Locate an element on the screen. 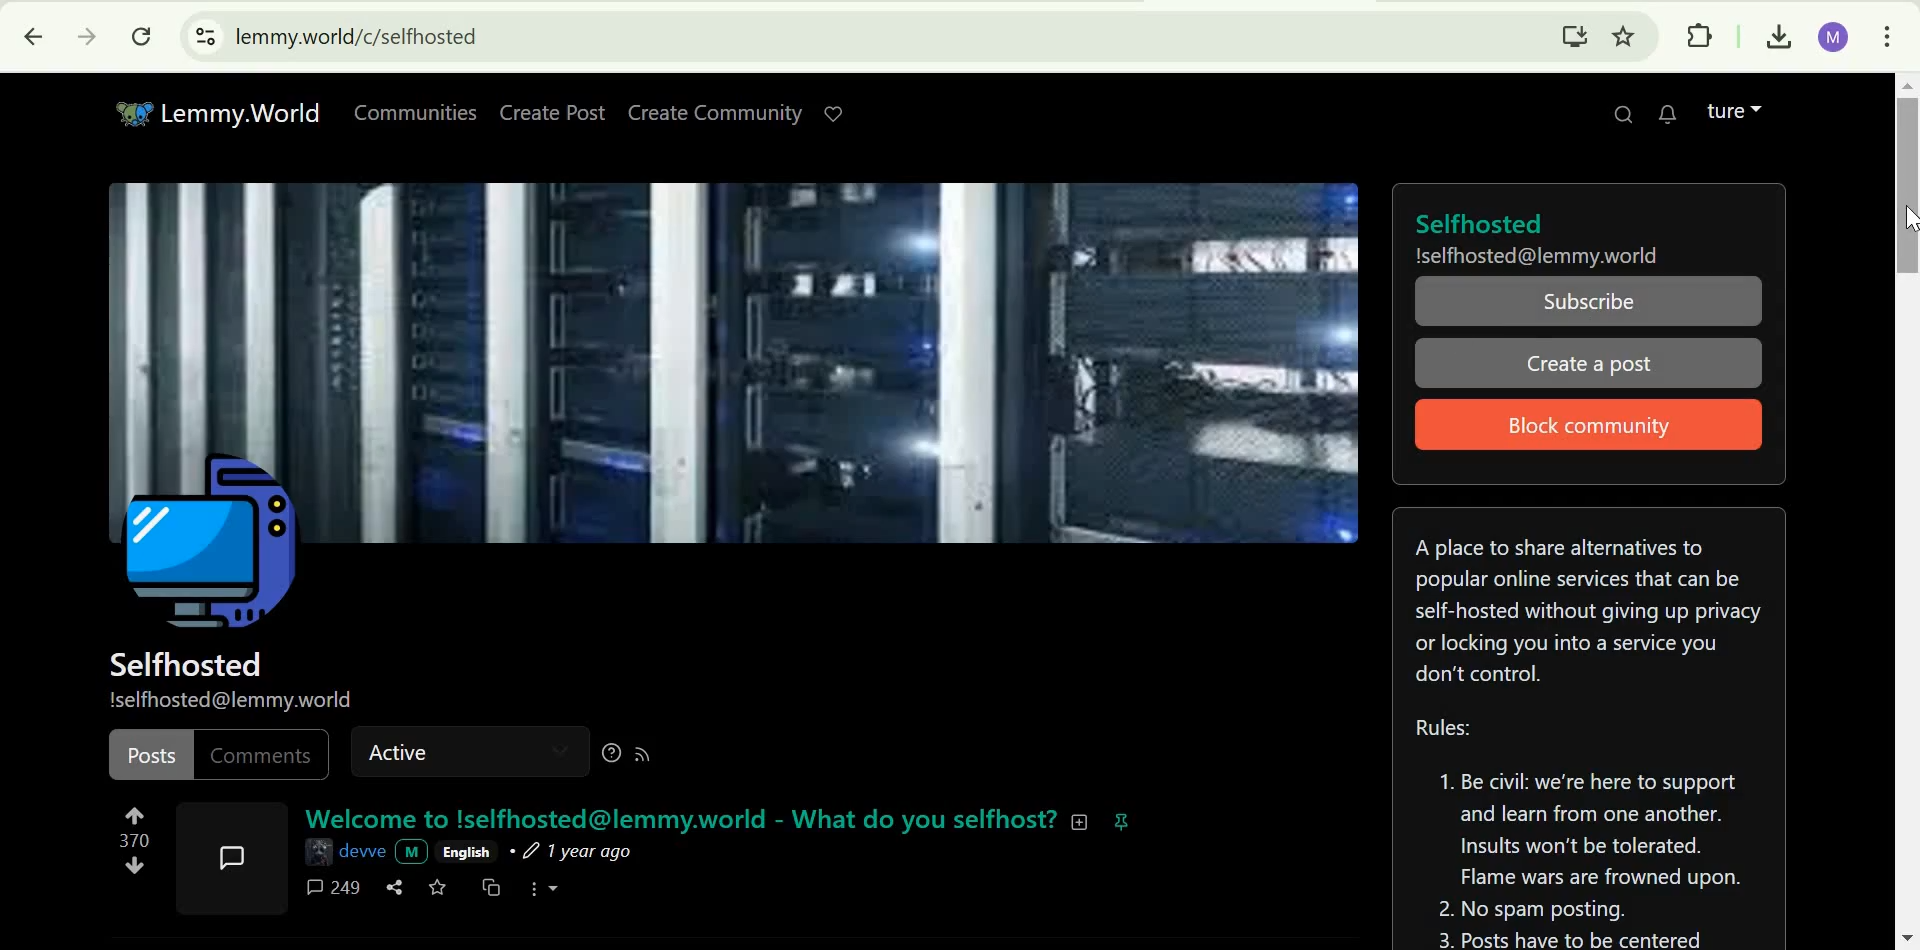  Save is located at coordinates (440, 887).